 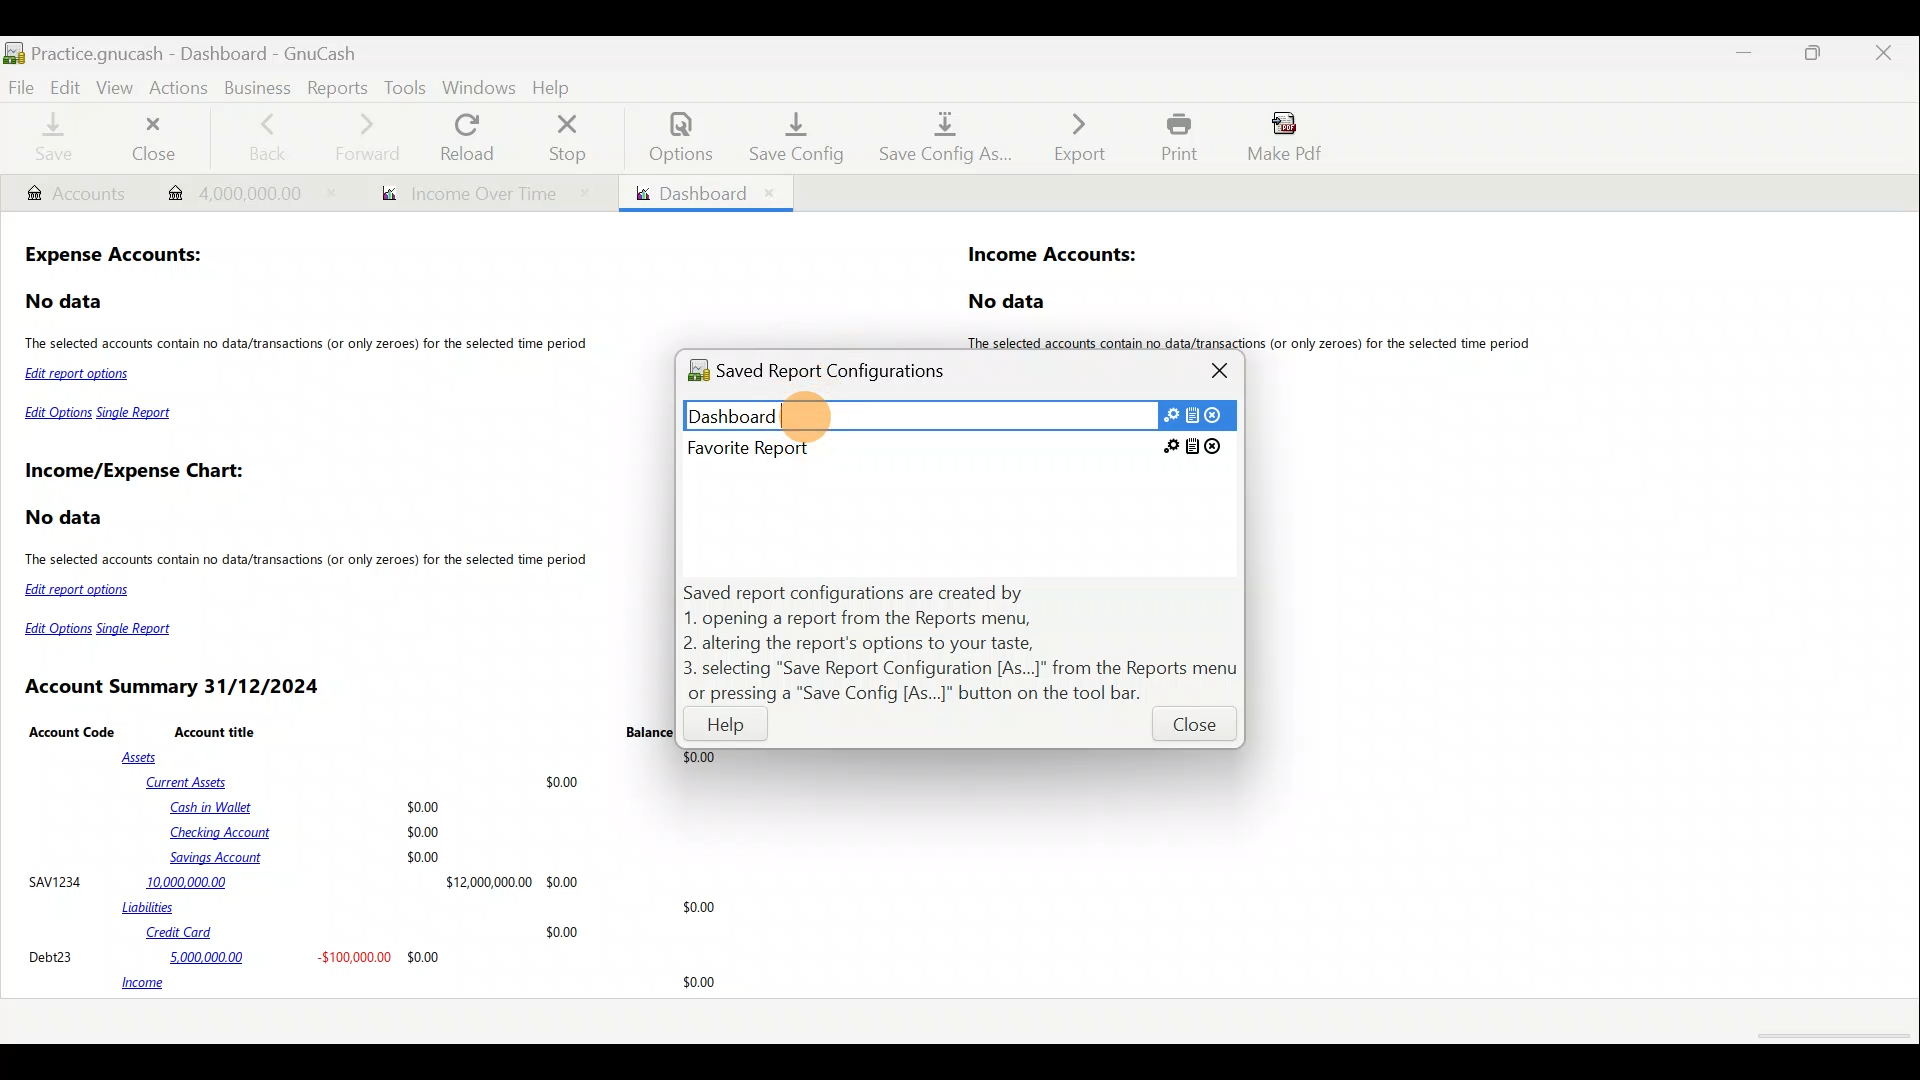 What do you see at coordinates (106, 629) in the screenshot?
I see `Edit Options Single Report` at bounding box center [106, 629].